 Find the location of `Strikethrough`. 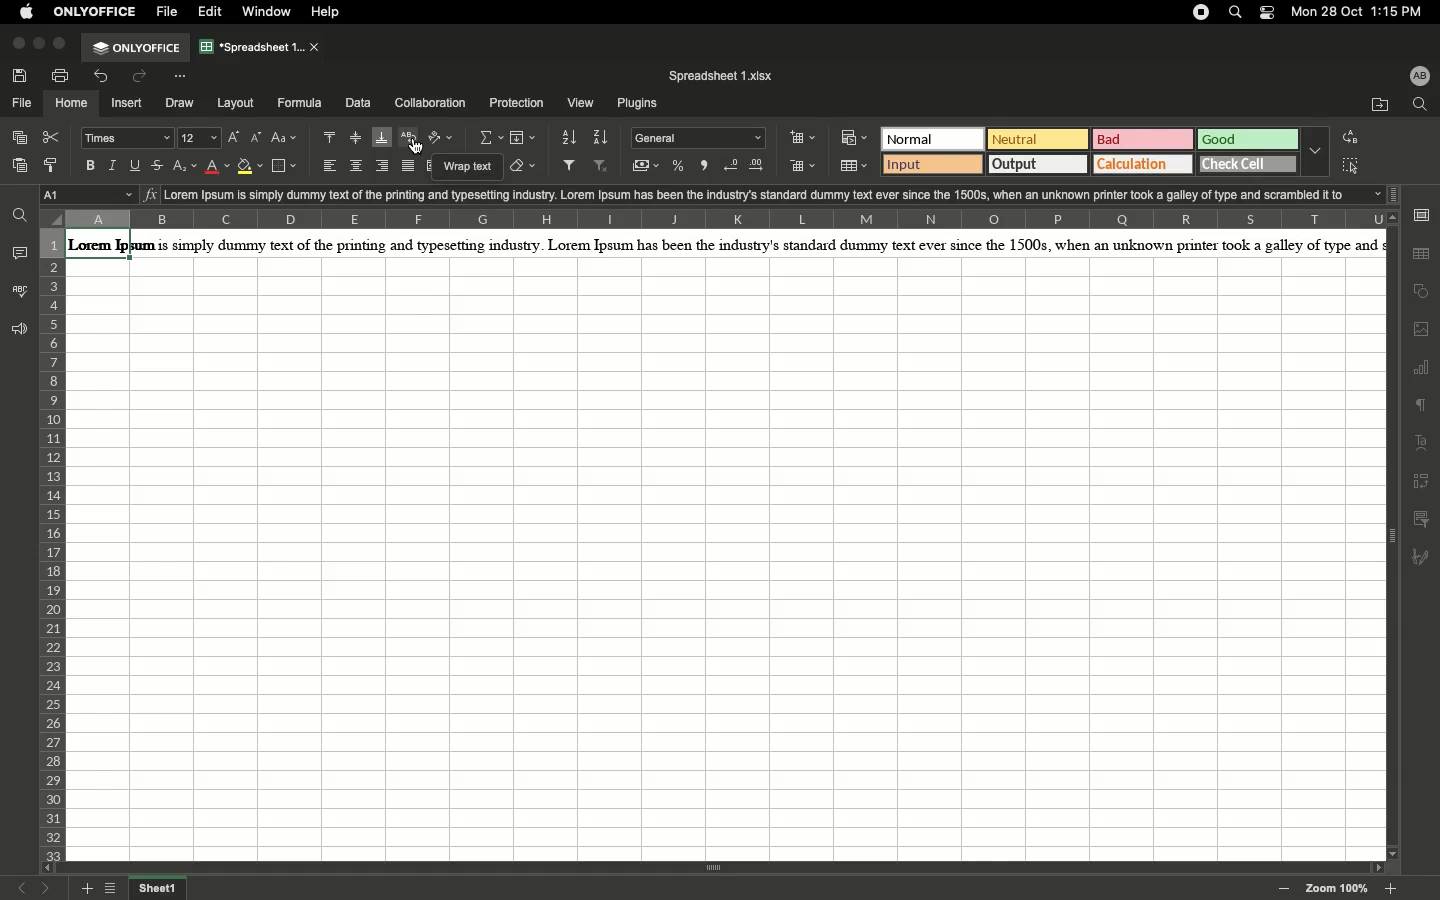

Strikethrough is located at coordinates (161, 164).